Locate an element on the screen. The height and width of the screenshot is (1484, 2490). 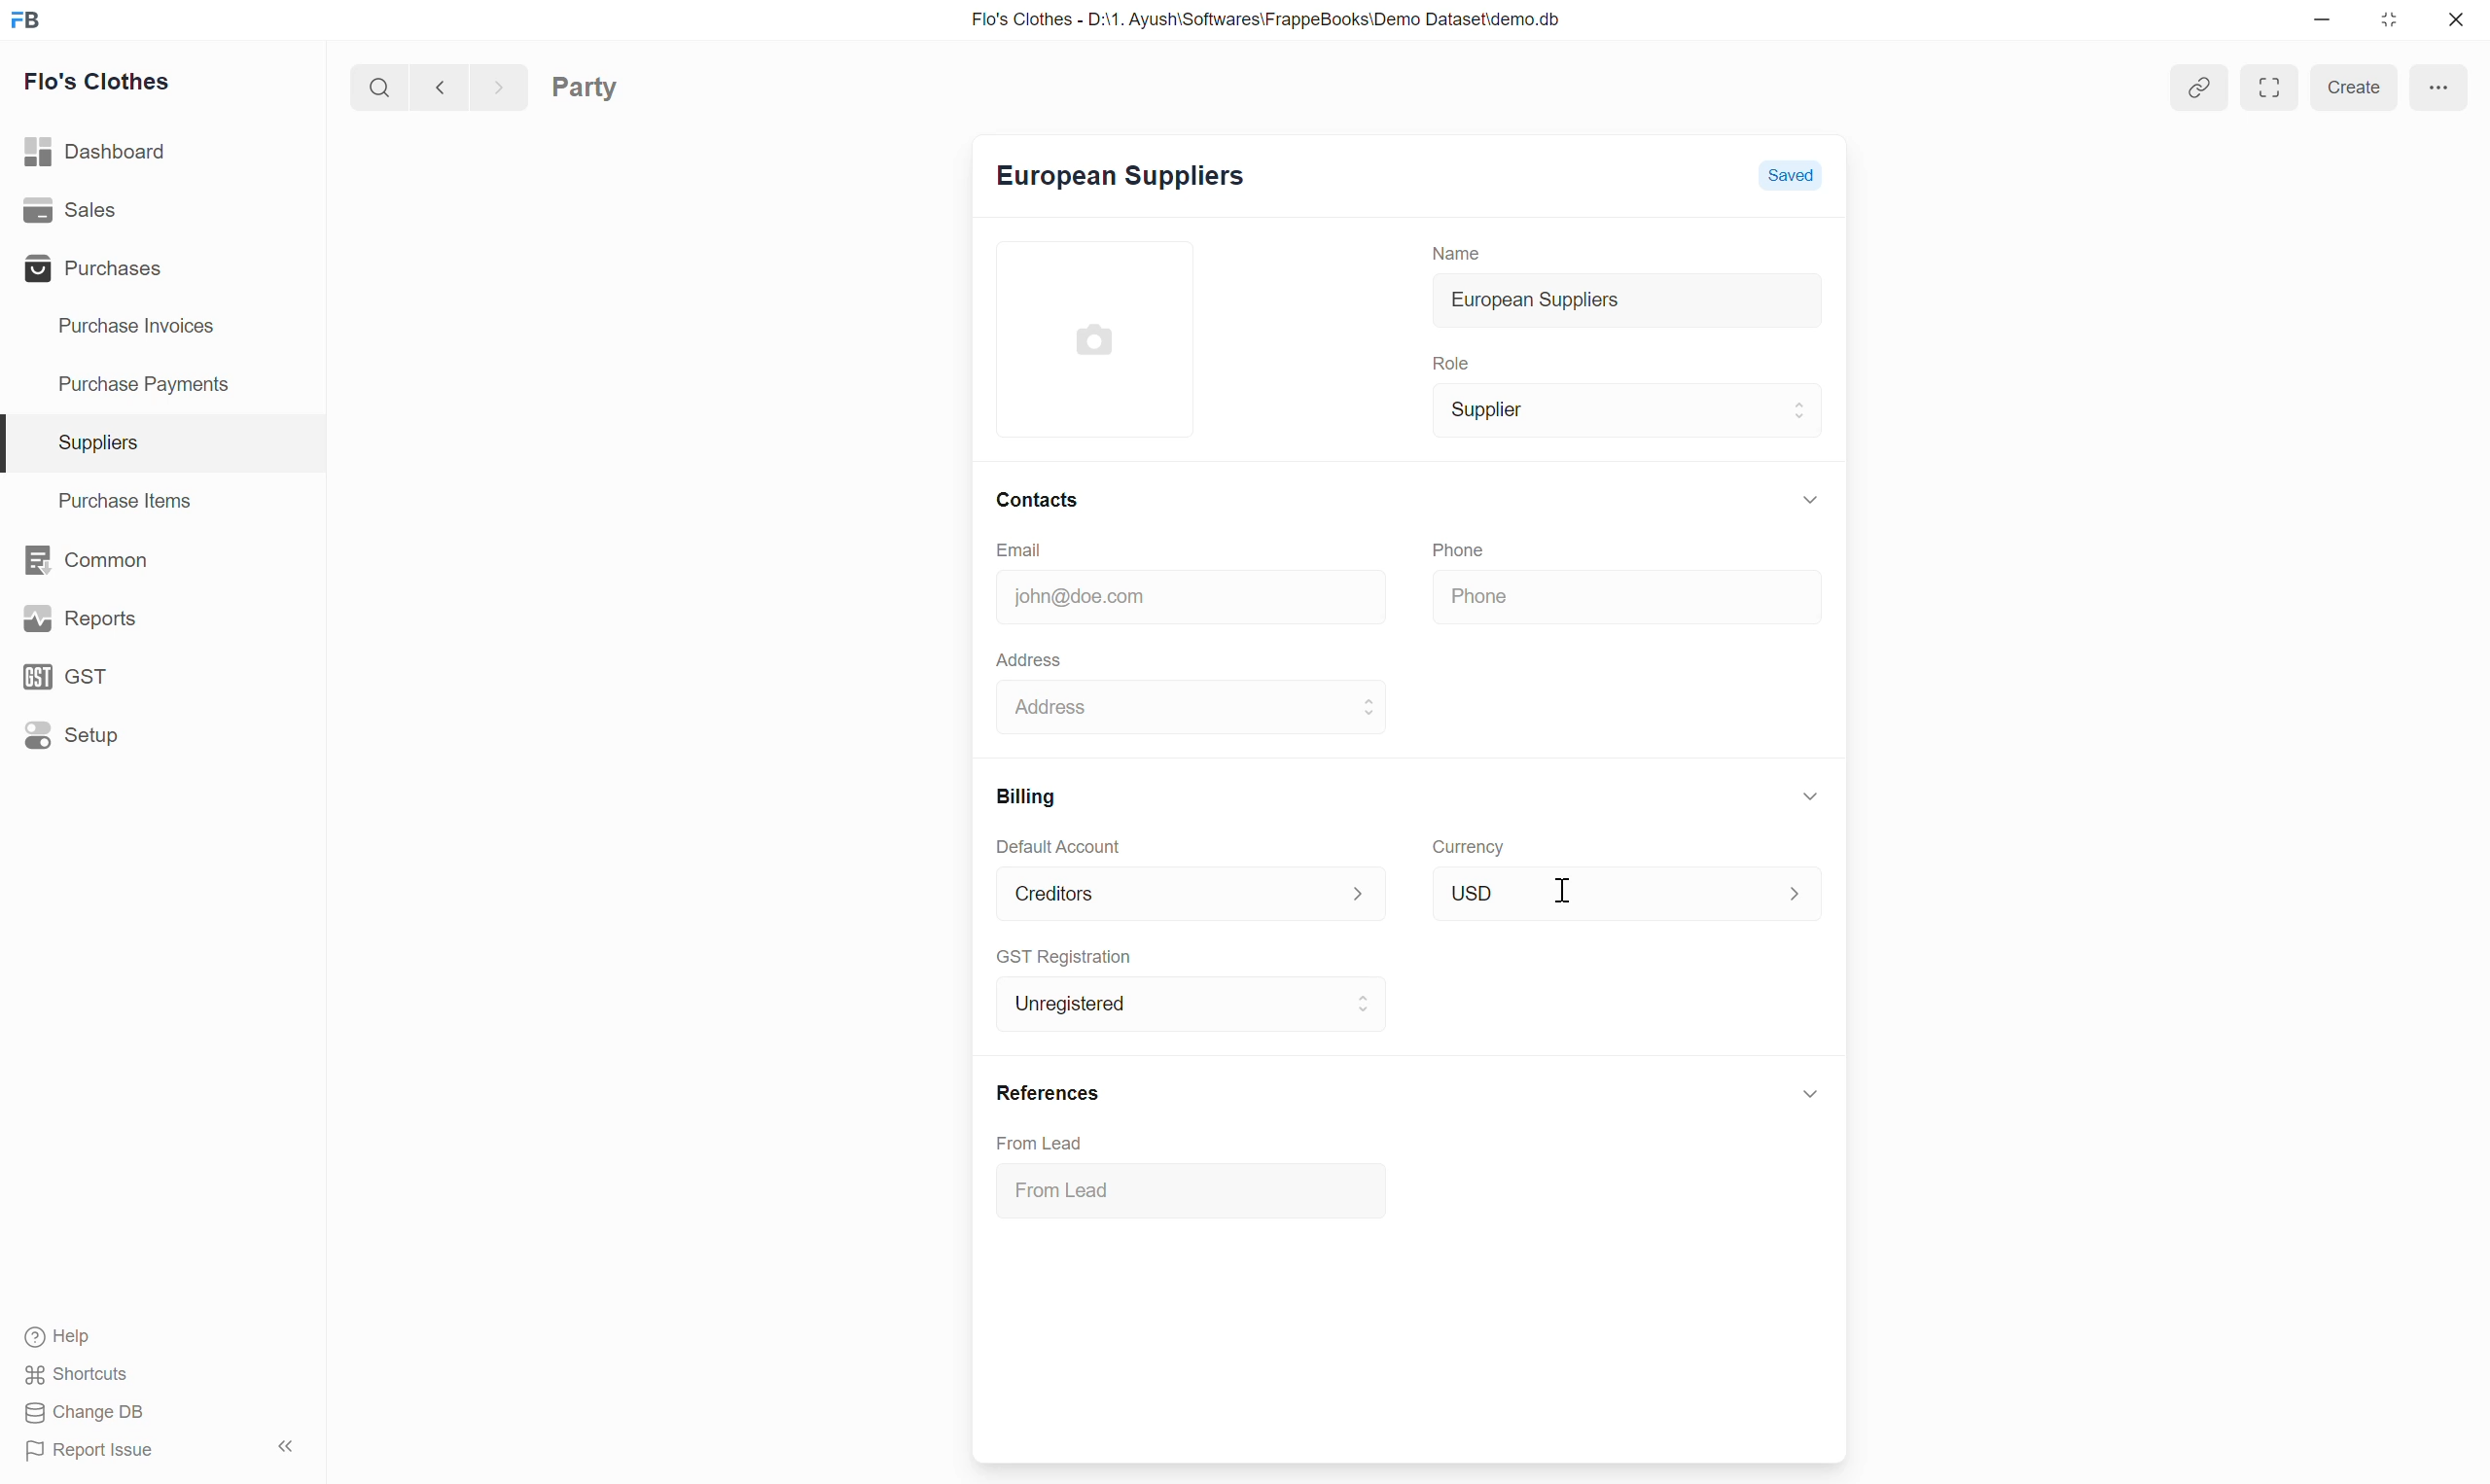
European Suppliers is located at coordinates (1113, 181).